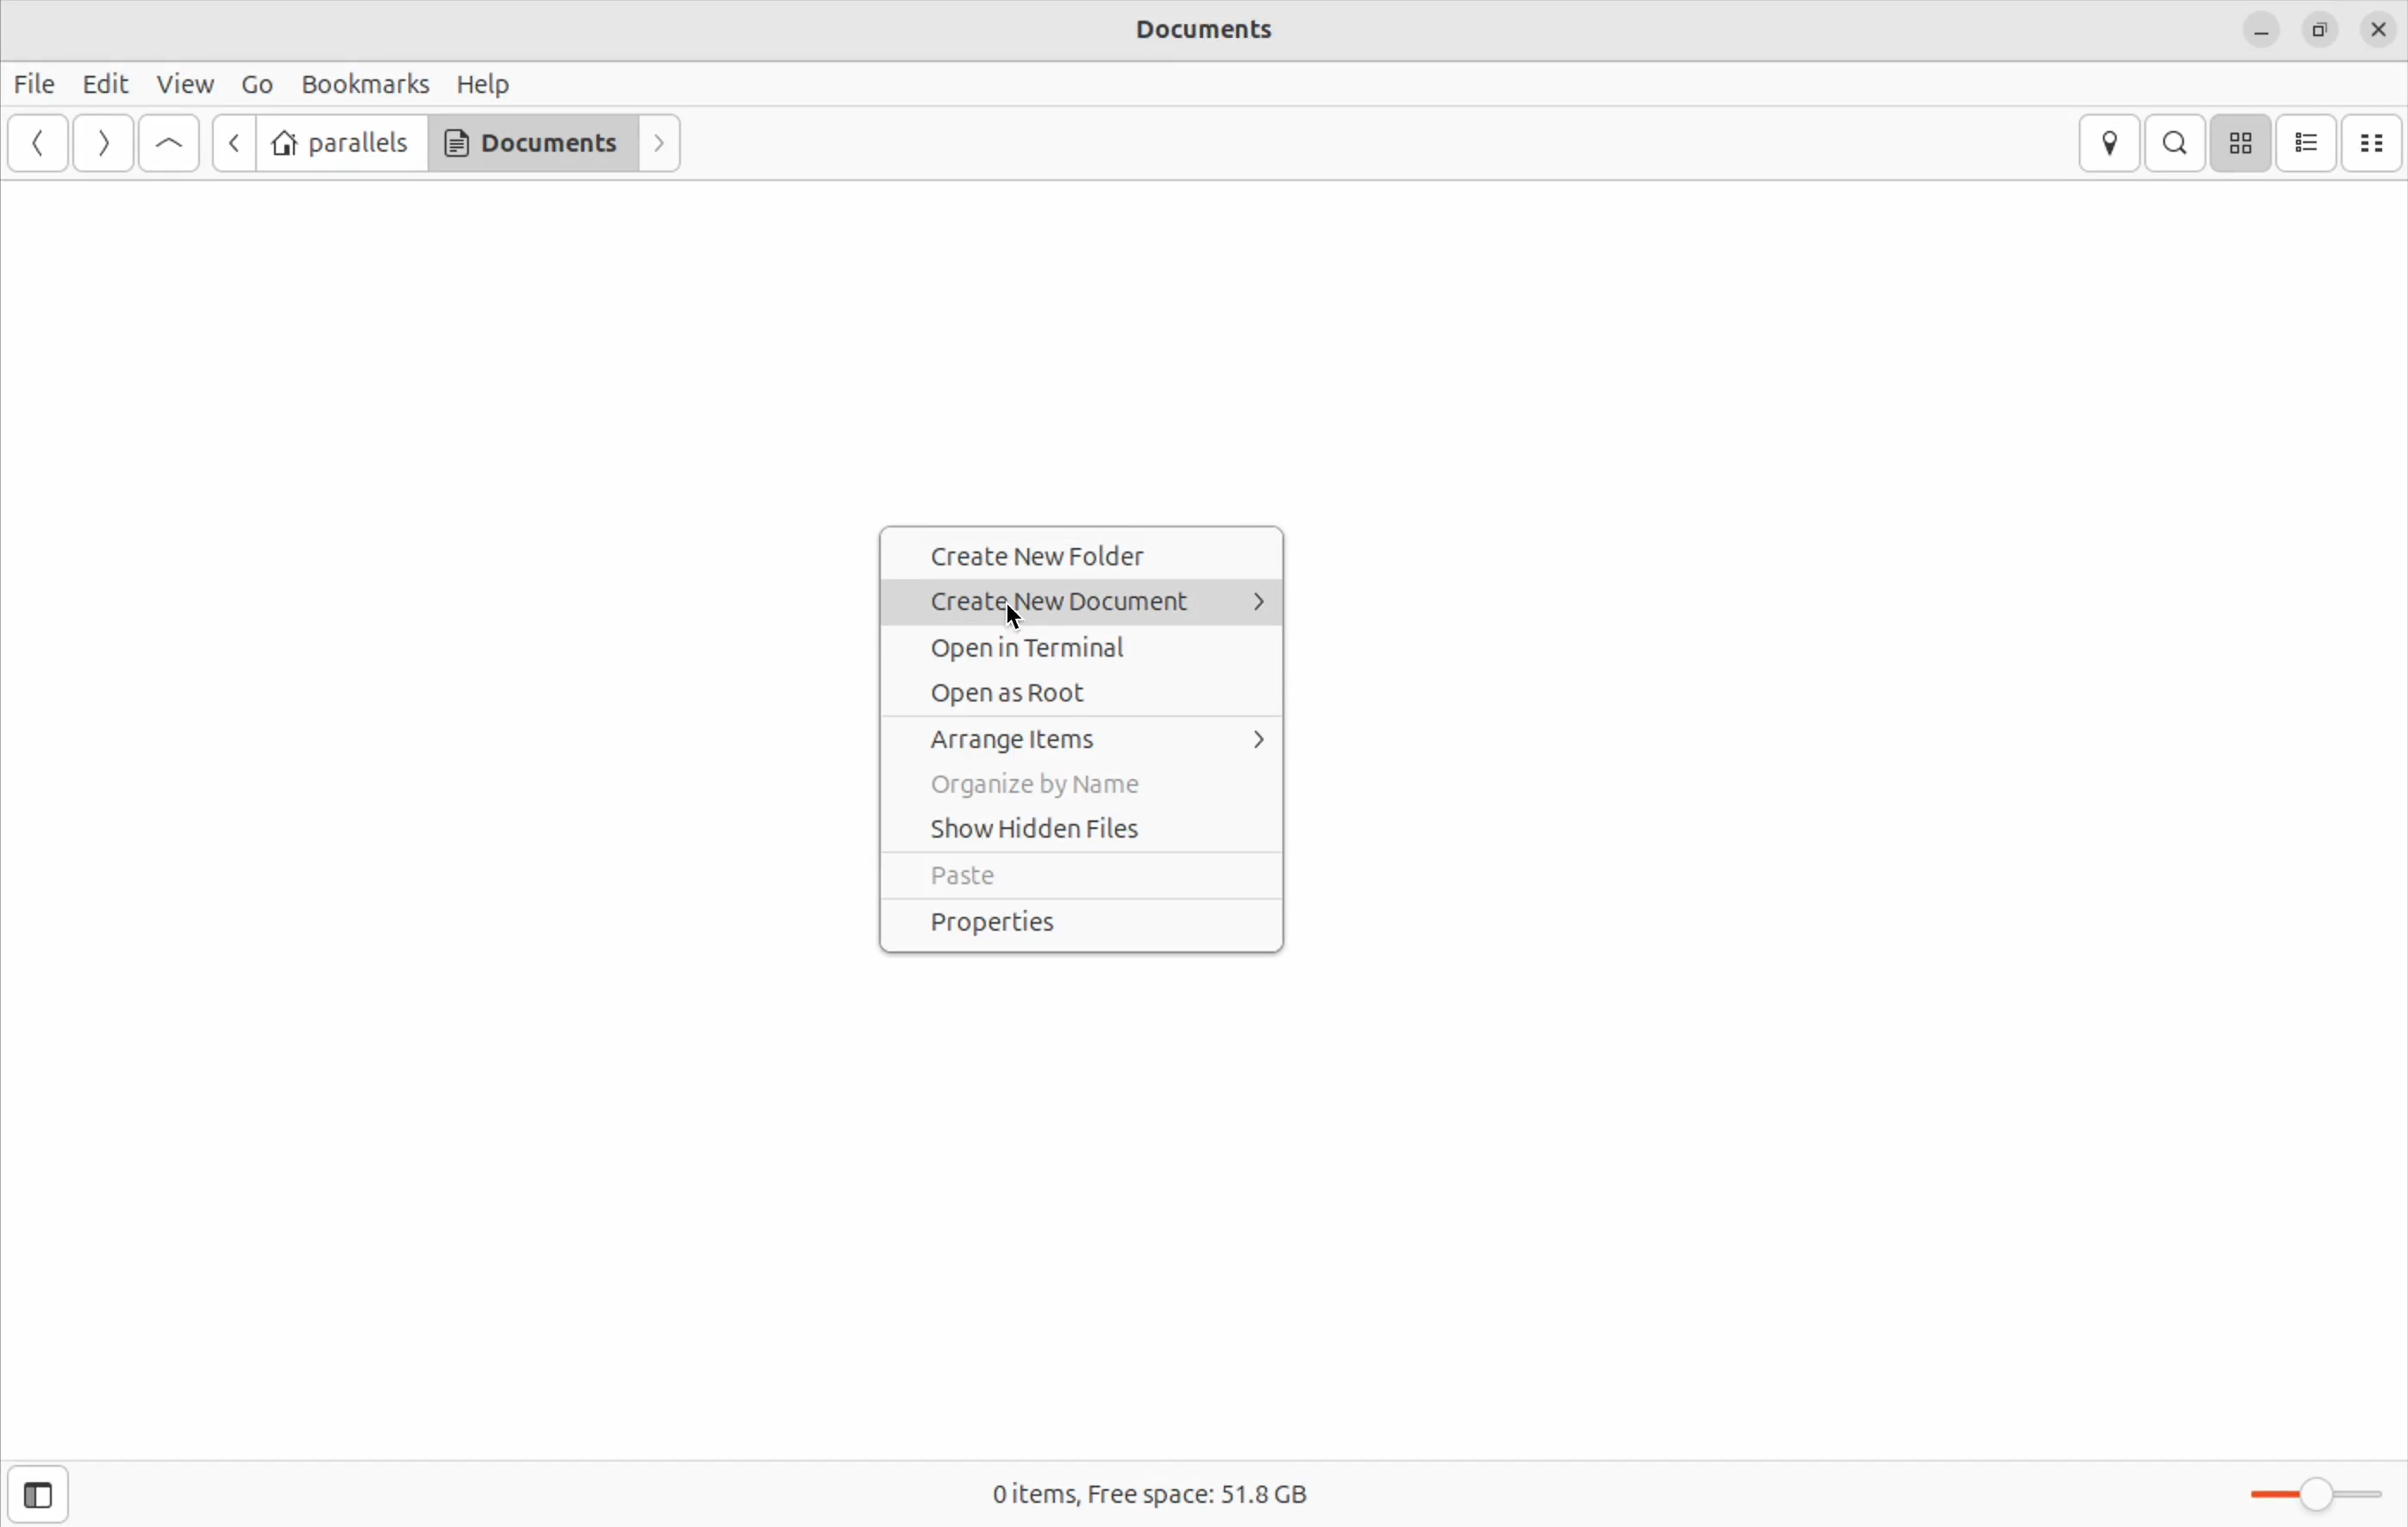  What do you see at coordinates (1143, 1496) in the screenshot?
I see `0 items, Free space: 51.8 GB` at bounding box center [1143, 1496].